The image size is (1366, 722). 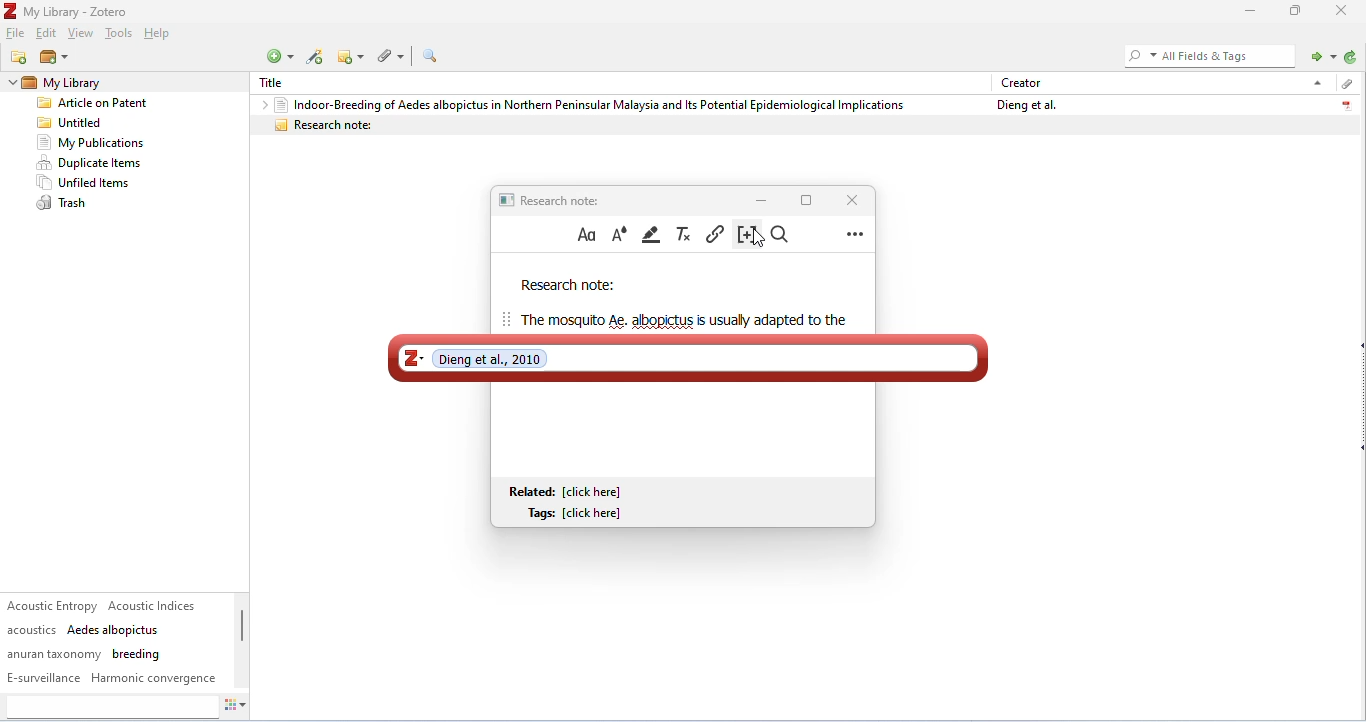 What do you see at coordinates (113, 642) in the screenshot?
I see `tags` at bounding box center [113, 642].